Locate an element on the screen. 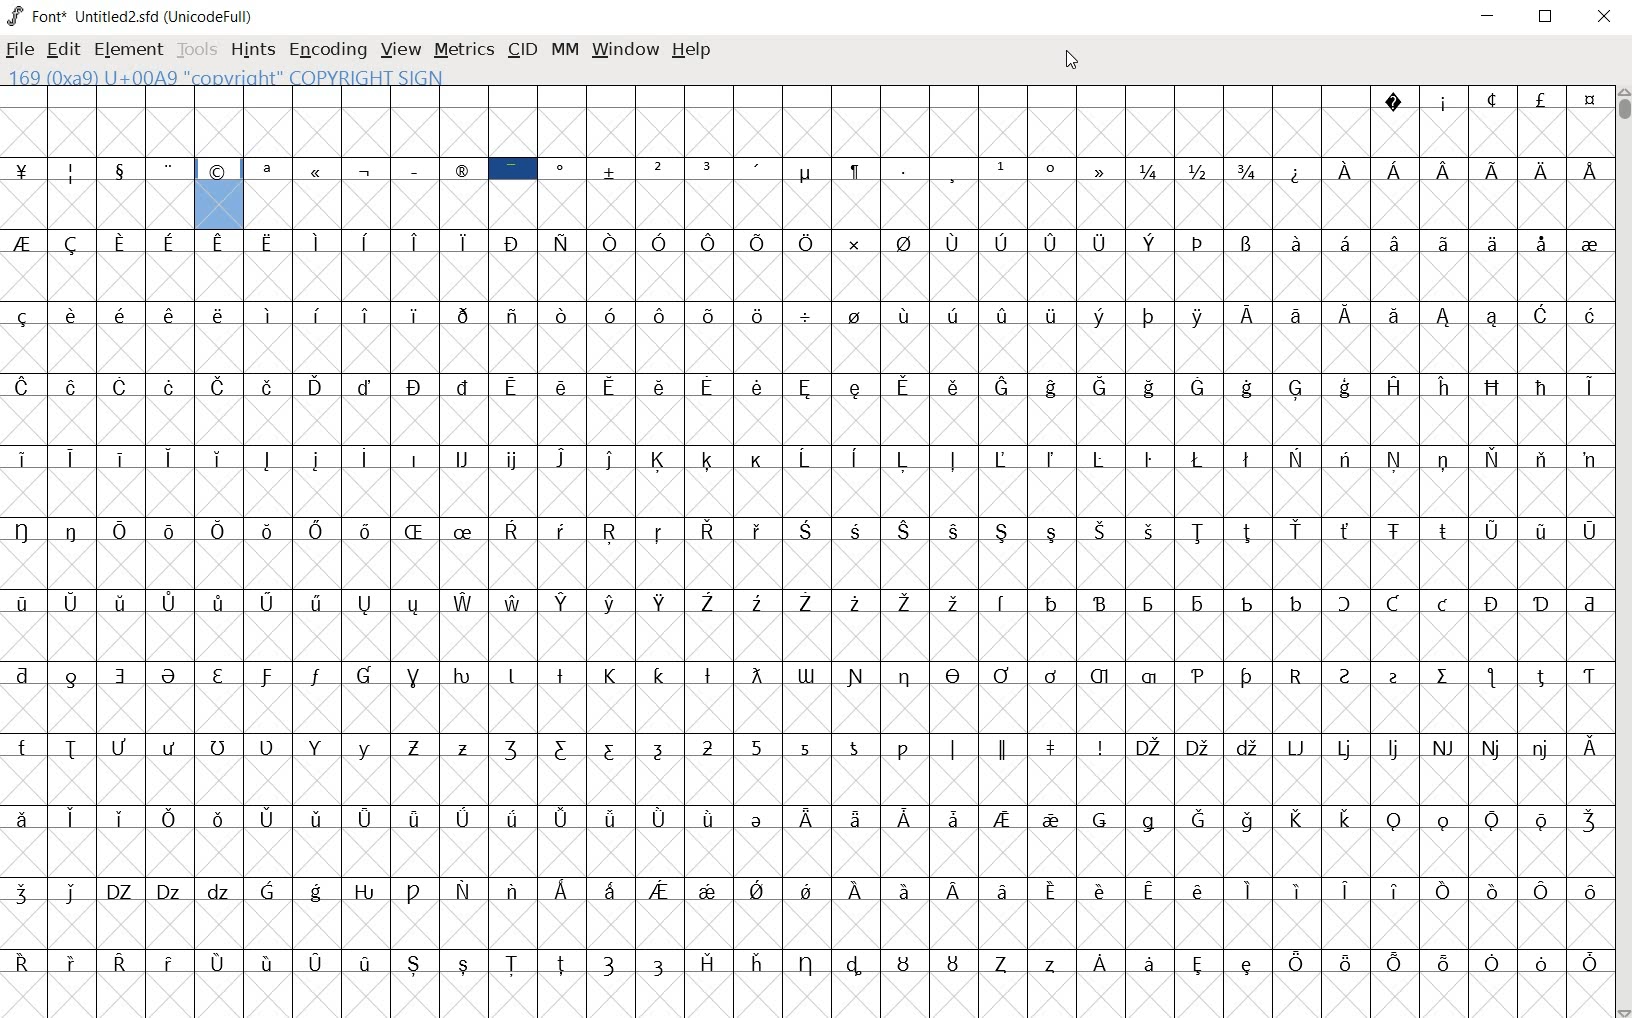  file is located at coordinates (20, 52).